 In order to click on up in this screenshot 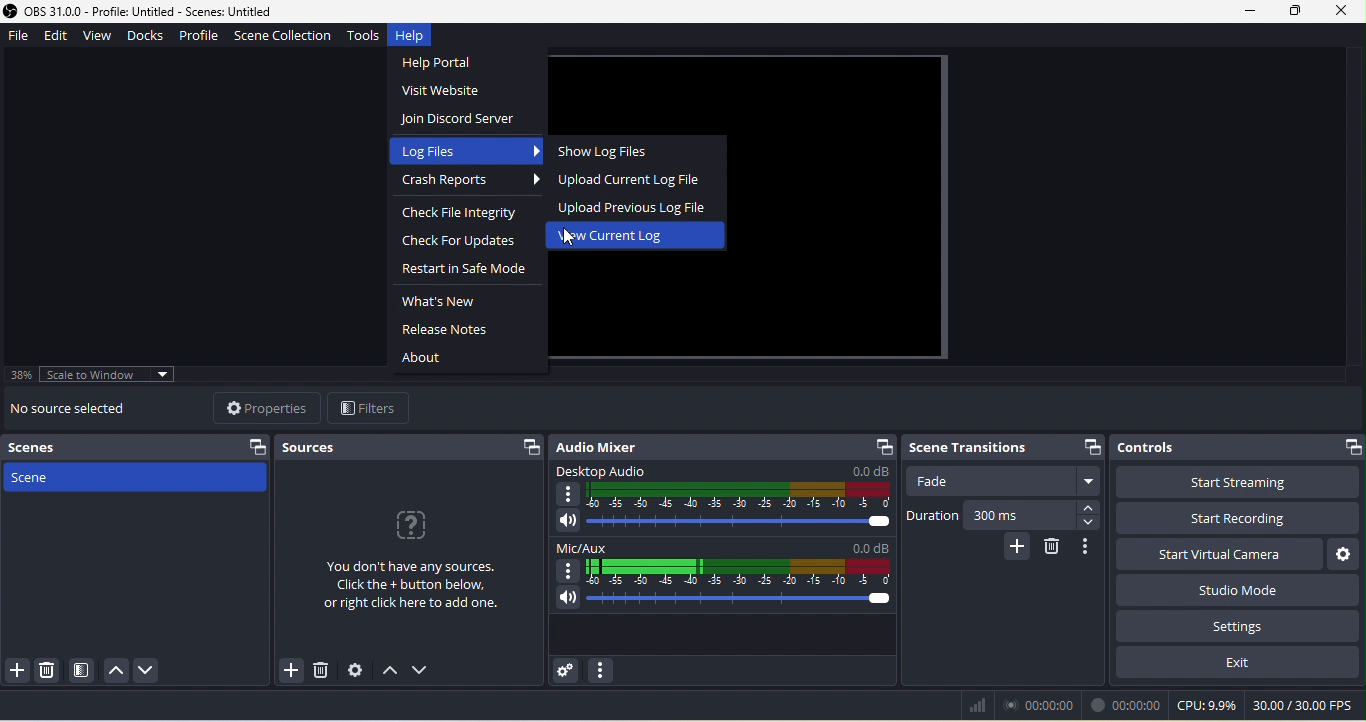, I will do `click(389, 675)`.